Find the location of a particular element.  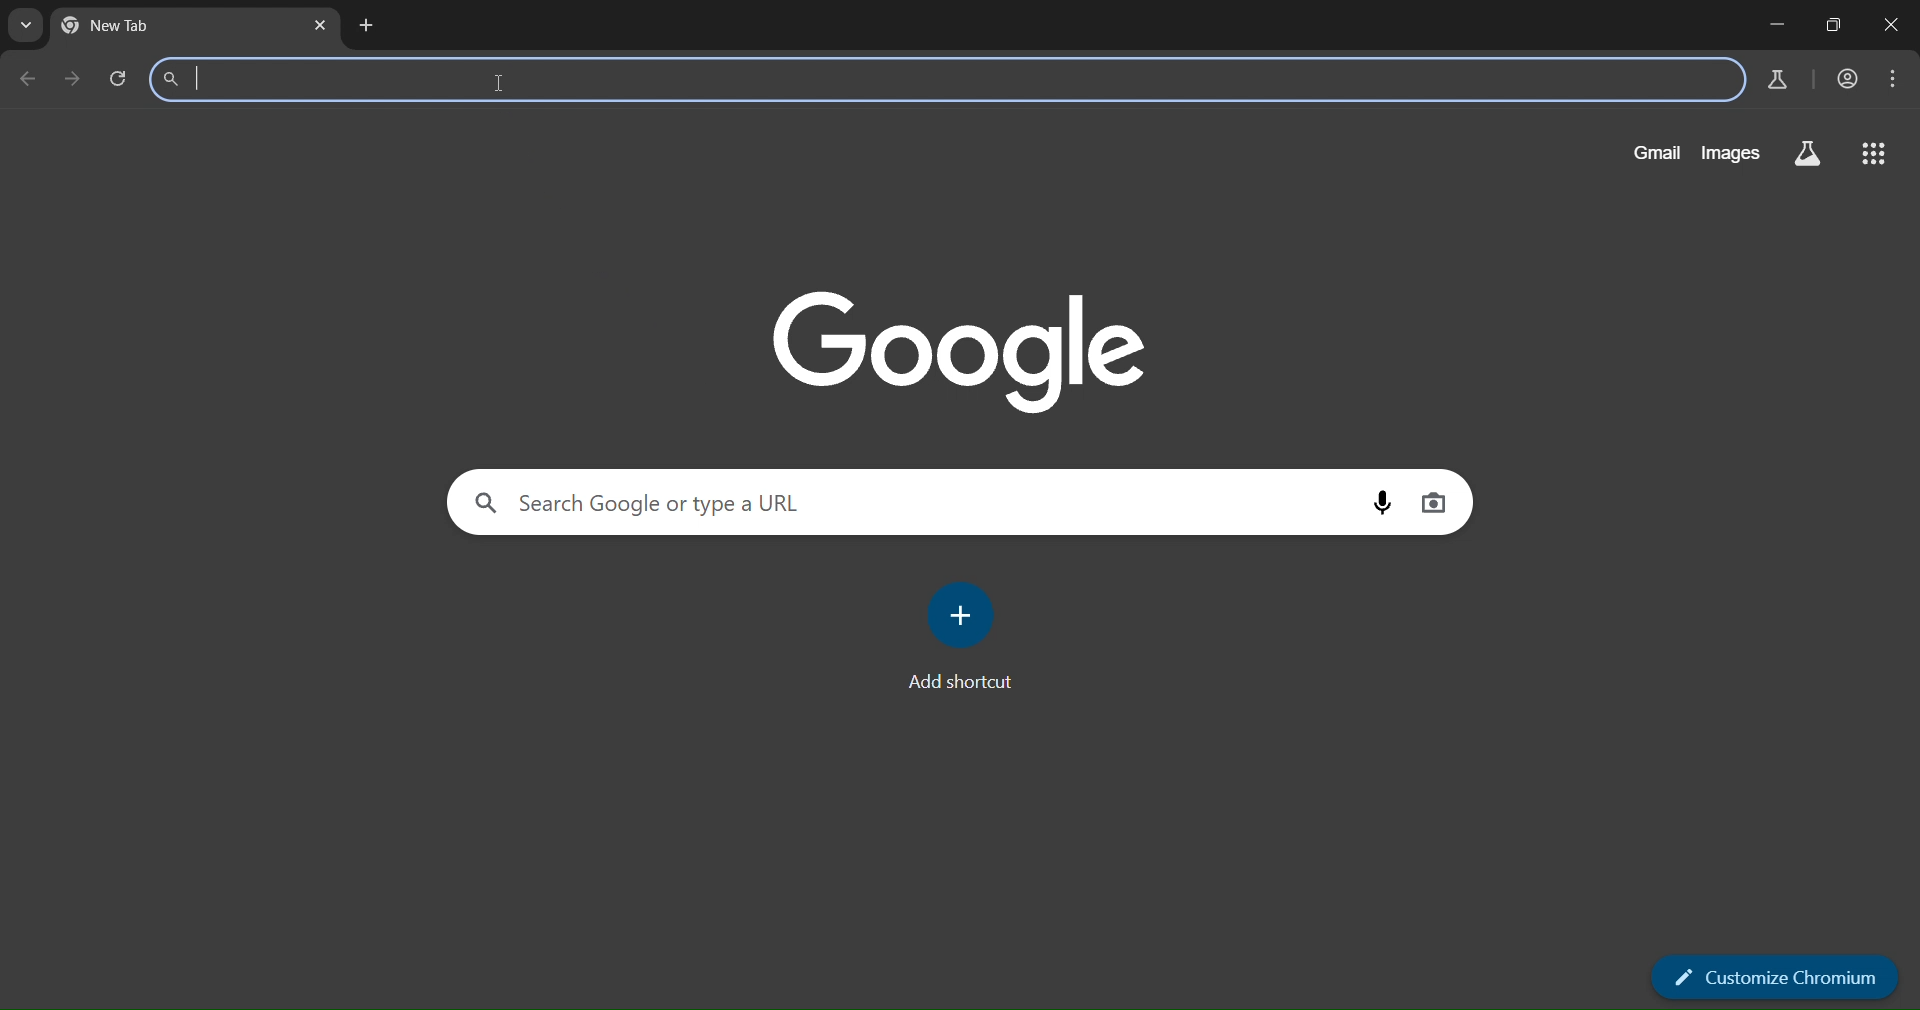

Google is located at coordinates (962, 348).